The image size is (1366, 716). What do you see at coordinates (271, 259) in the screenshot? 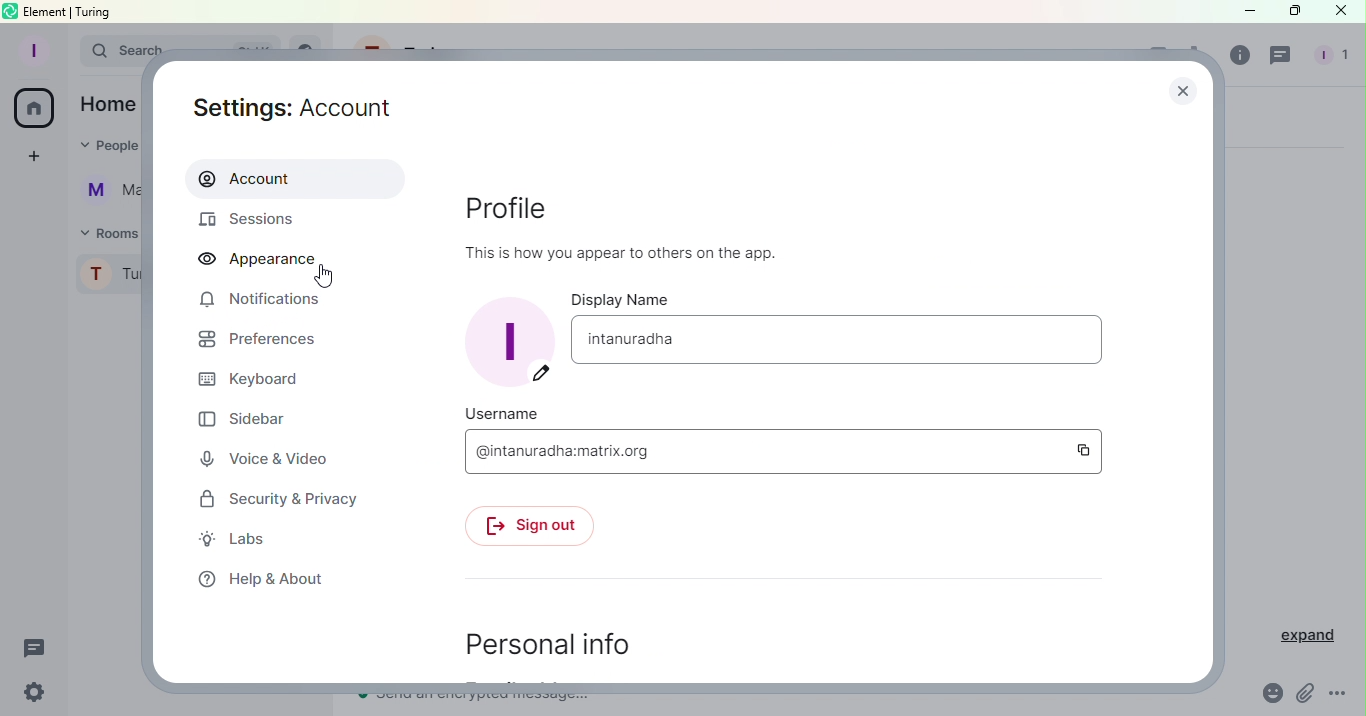
I see `Appearance` at bounding box center [271, 259].